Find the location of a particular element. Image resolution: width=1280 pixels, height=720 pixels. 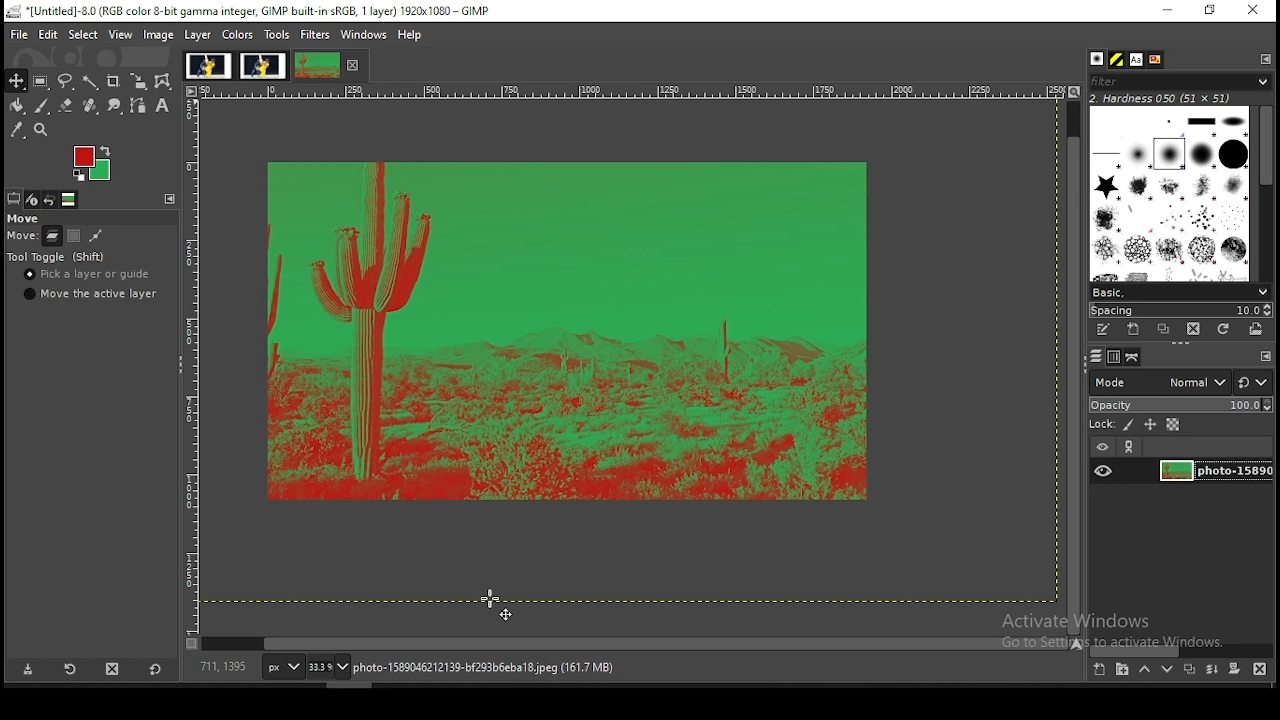

mouse pointer is located at coordinates (496, 604).